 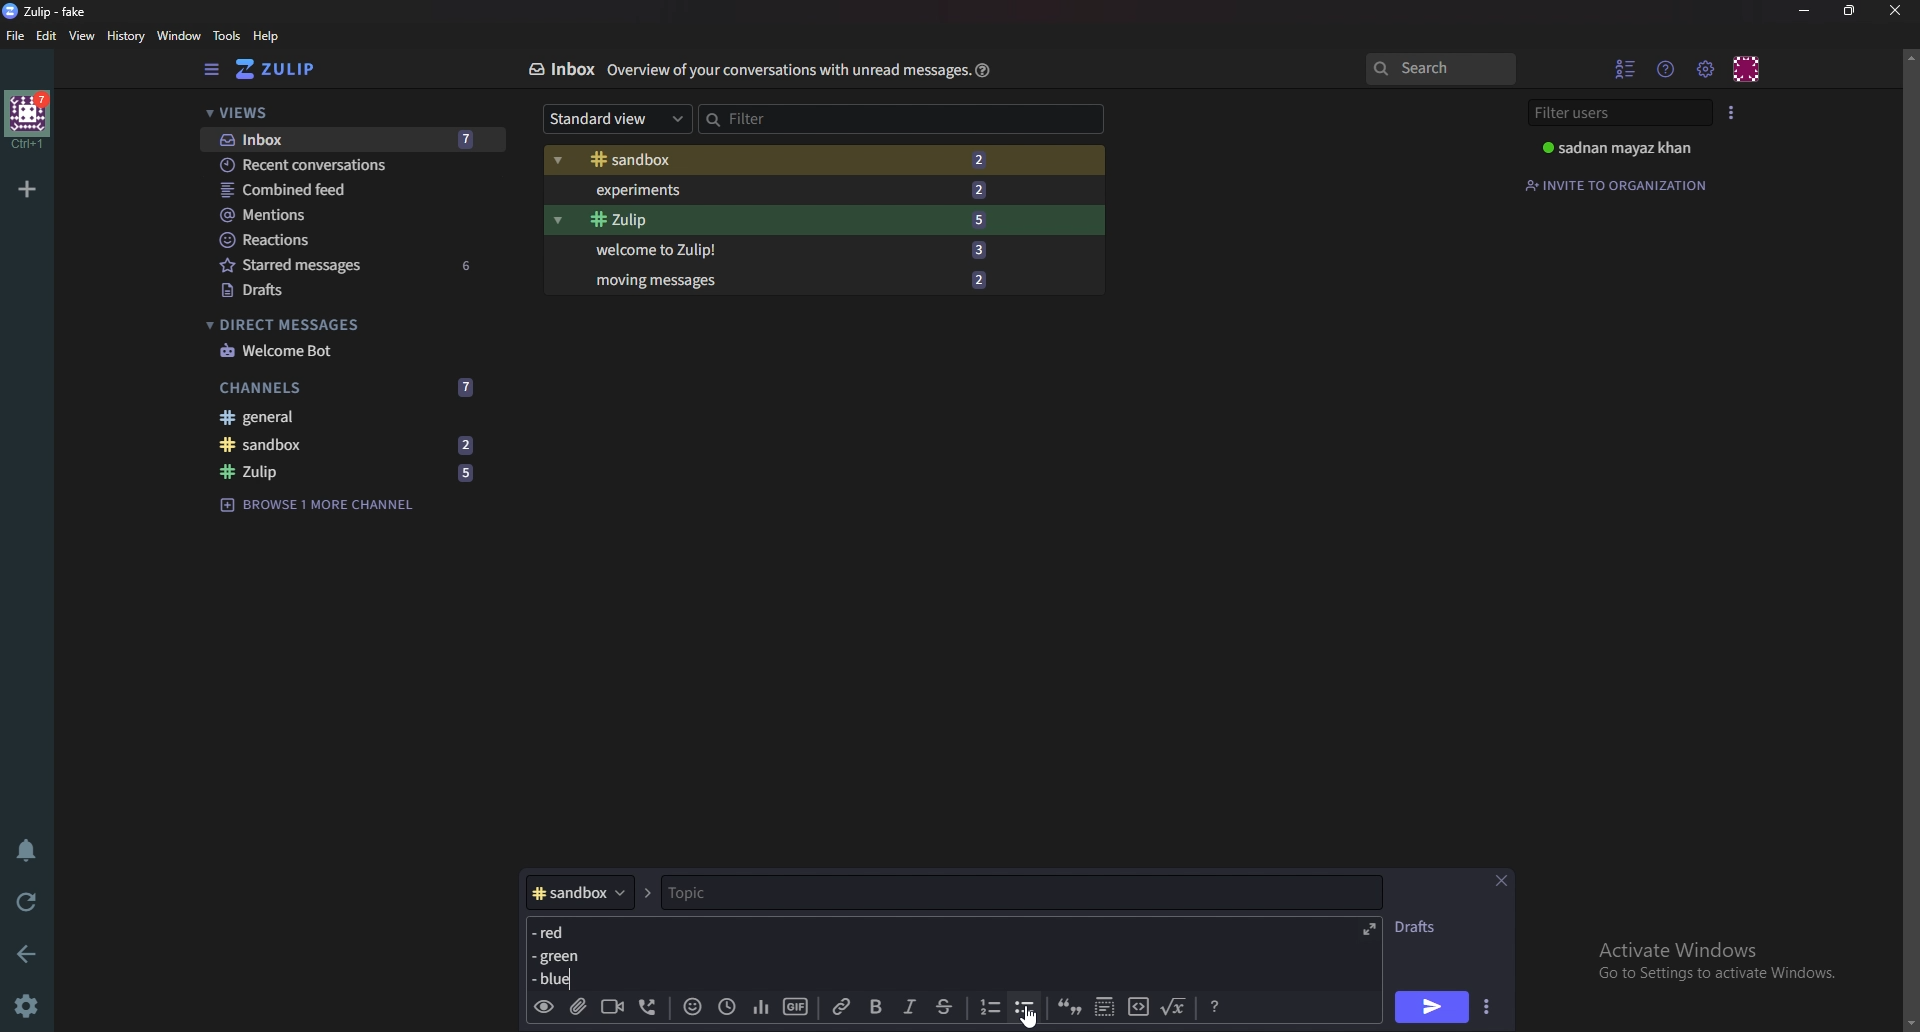 I want to click on Reload, so click(x=27, y=903).